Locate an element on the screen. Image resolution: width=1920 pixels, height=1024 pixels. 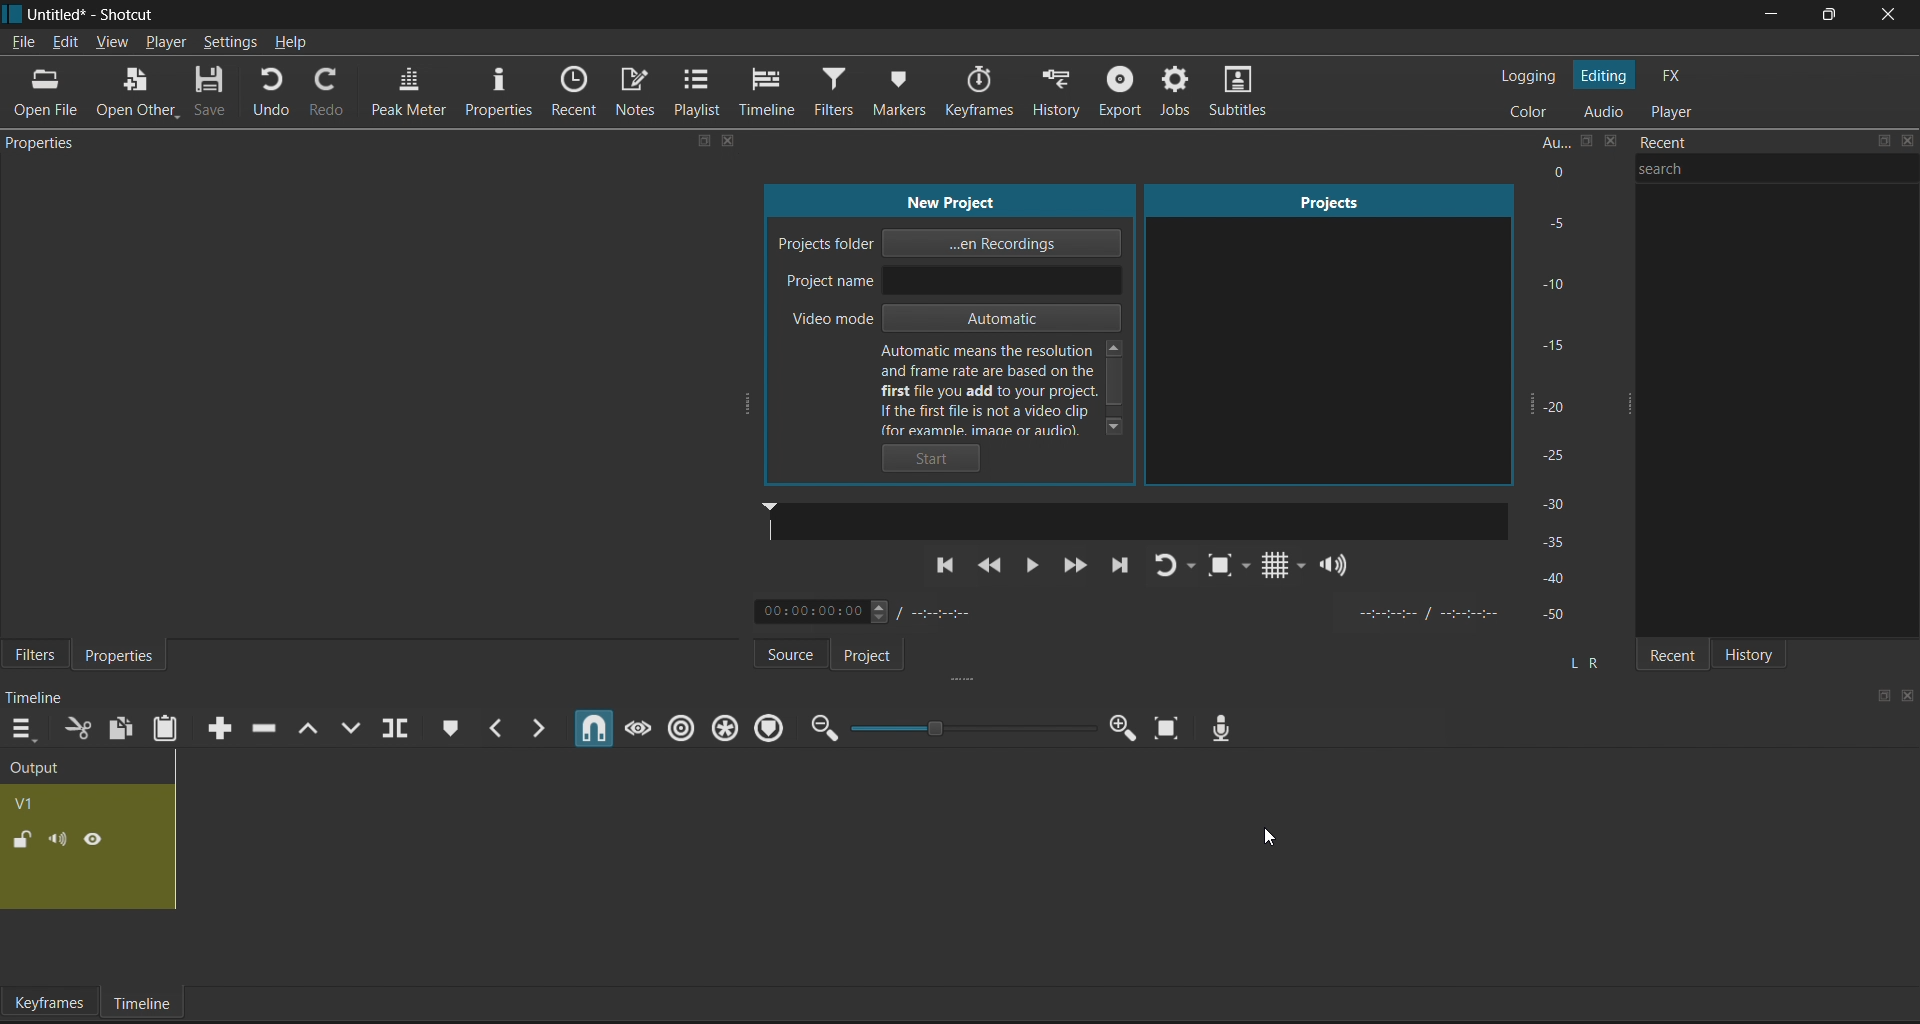
pause is located at coordinates (1033, 565).